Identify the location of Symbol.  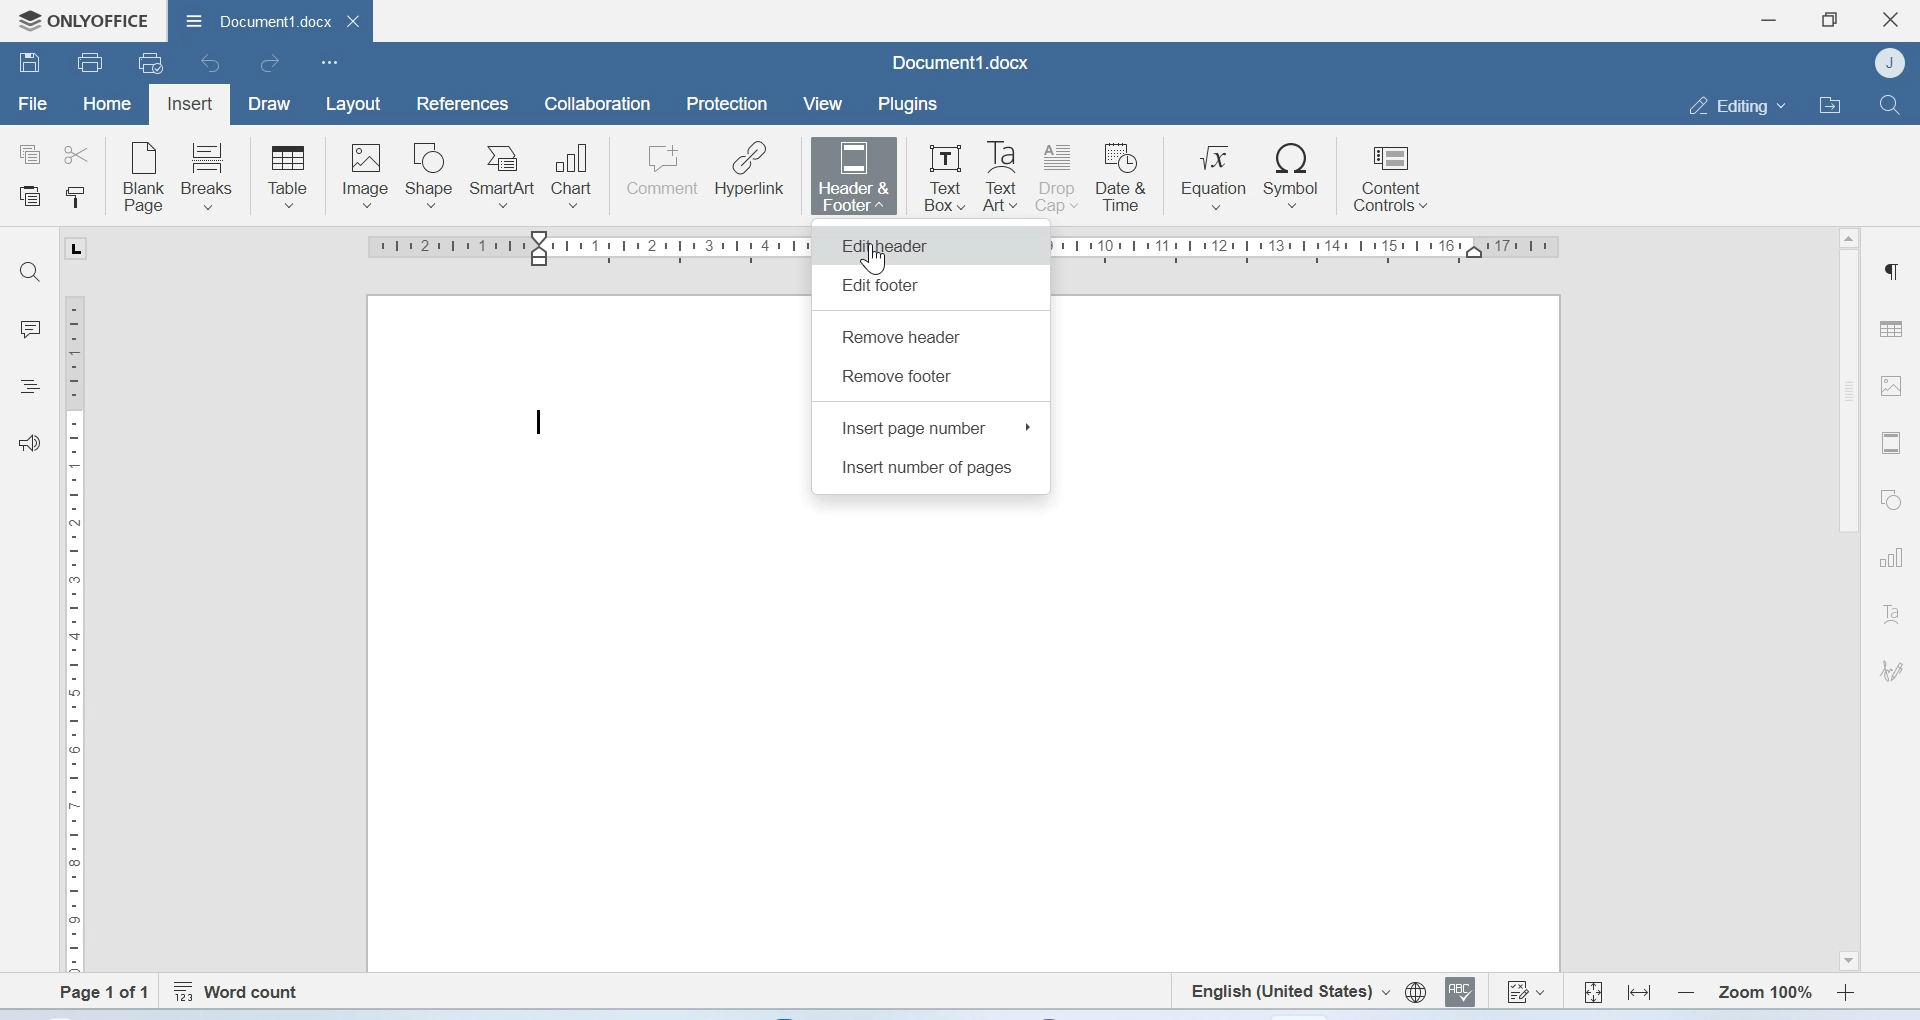
(1294, 176).